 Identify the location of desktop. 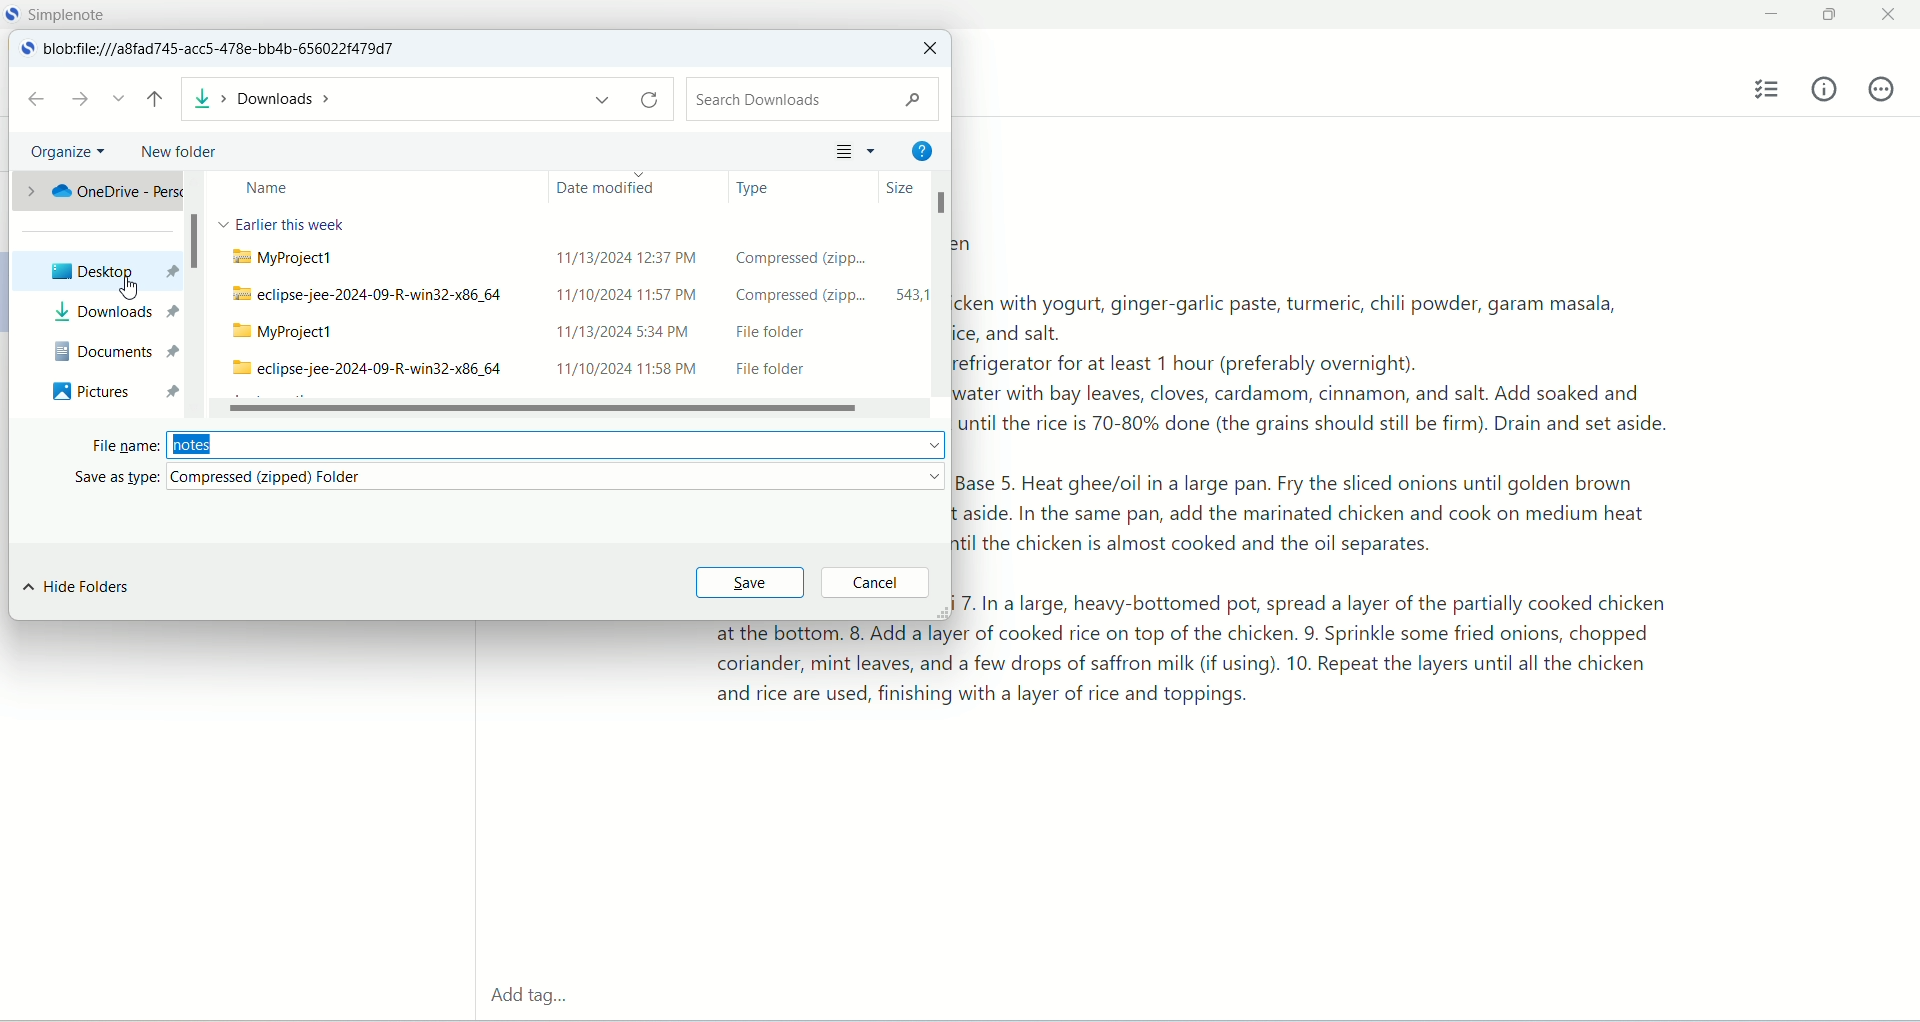
(93, 271).